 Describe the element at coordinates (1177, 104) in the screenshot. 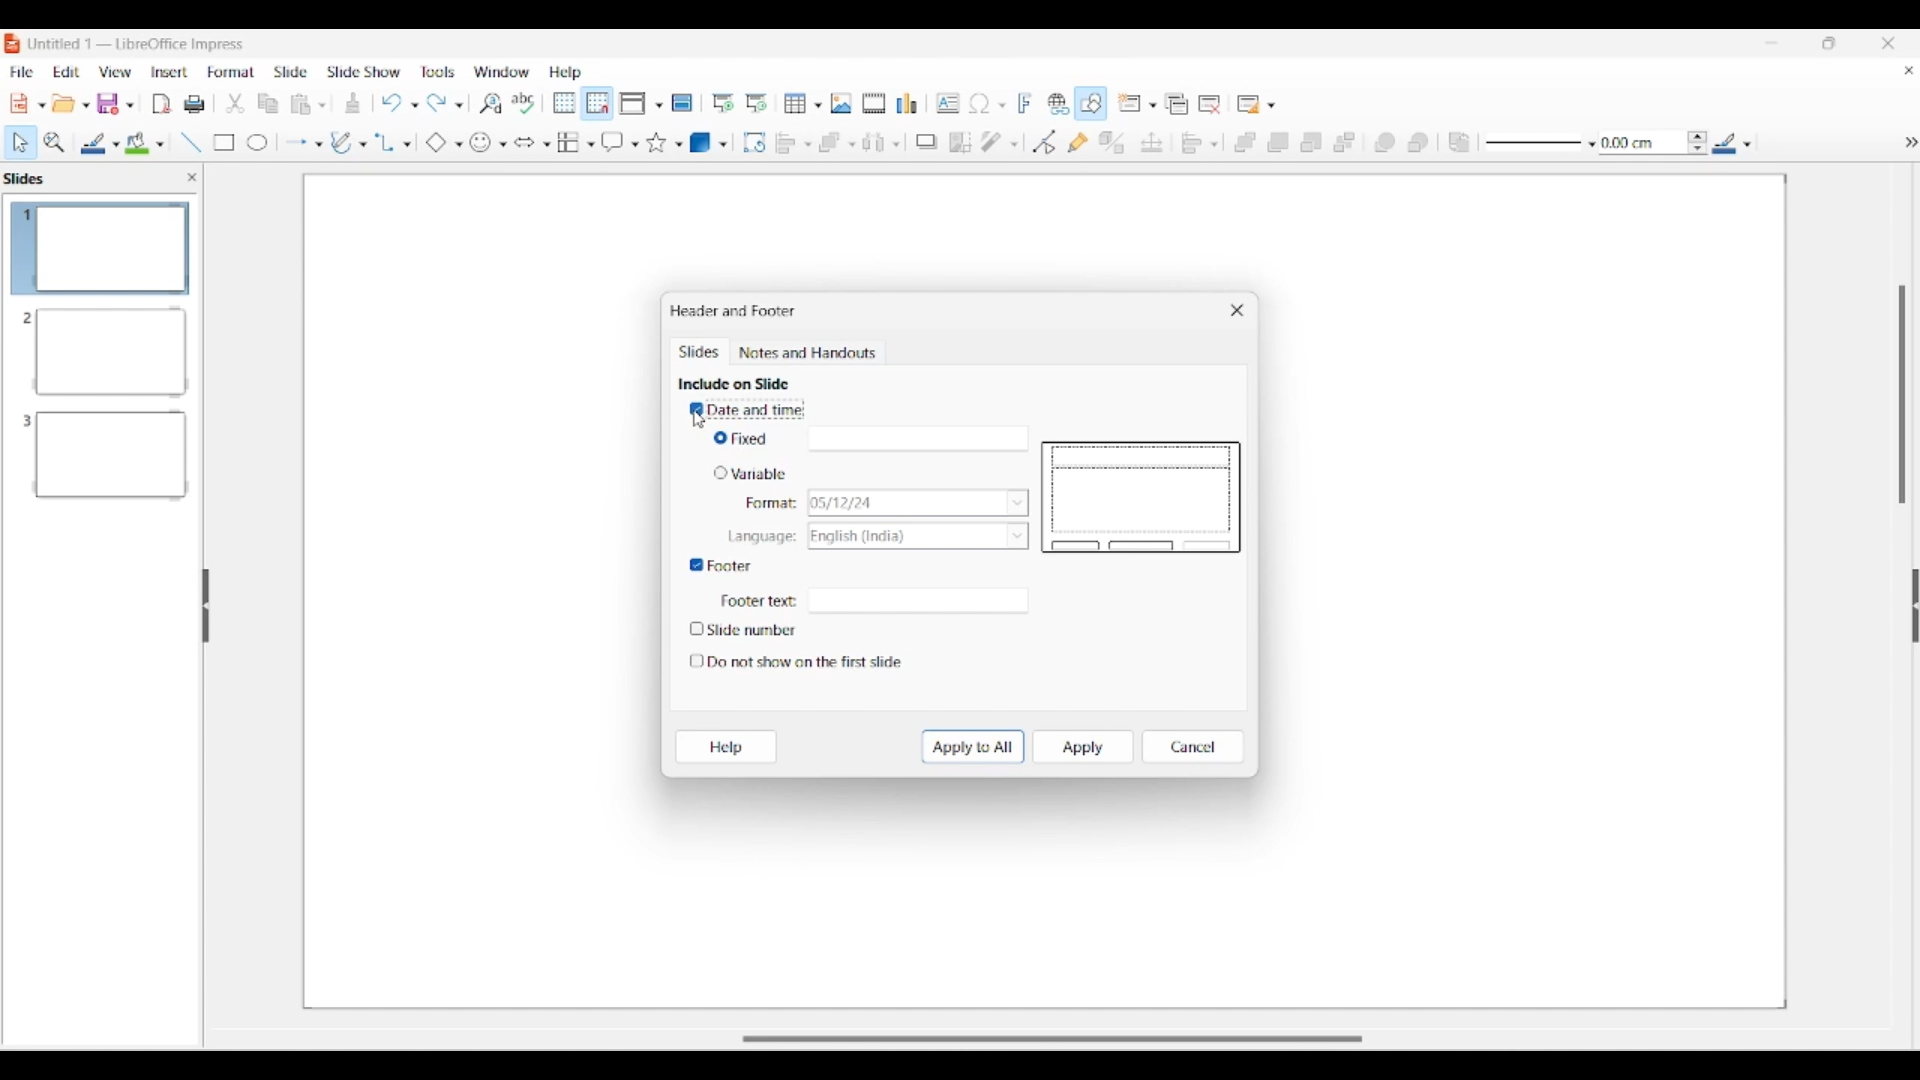

I see `Duplicate slide` at that location.